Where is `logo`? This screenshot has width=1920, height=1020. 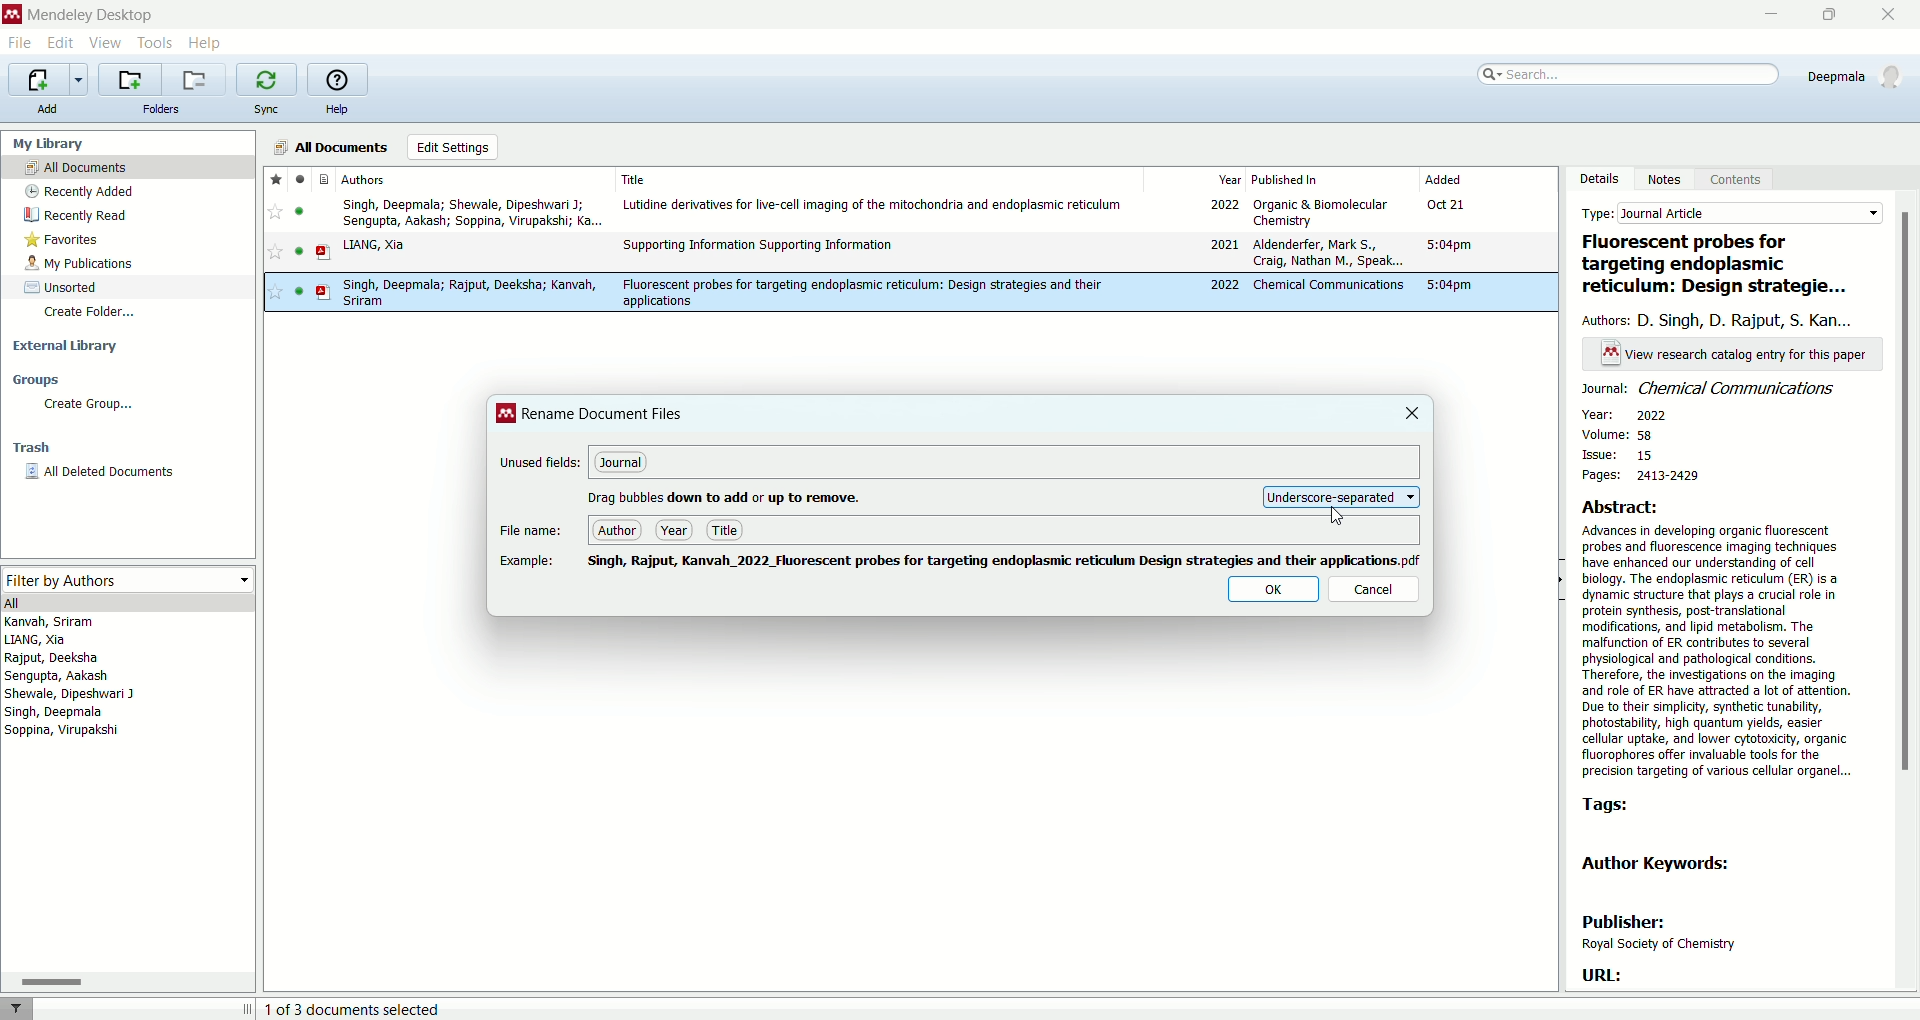
logo is located at coordinates (12, 13).